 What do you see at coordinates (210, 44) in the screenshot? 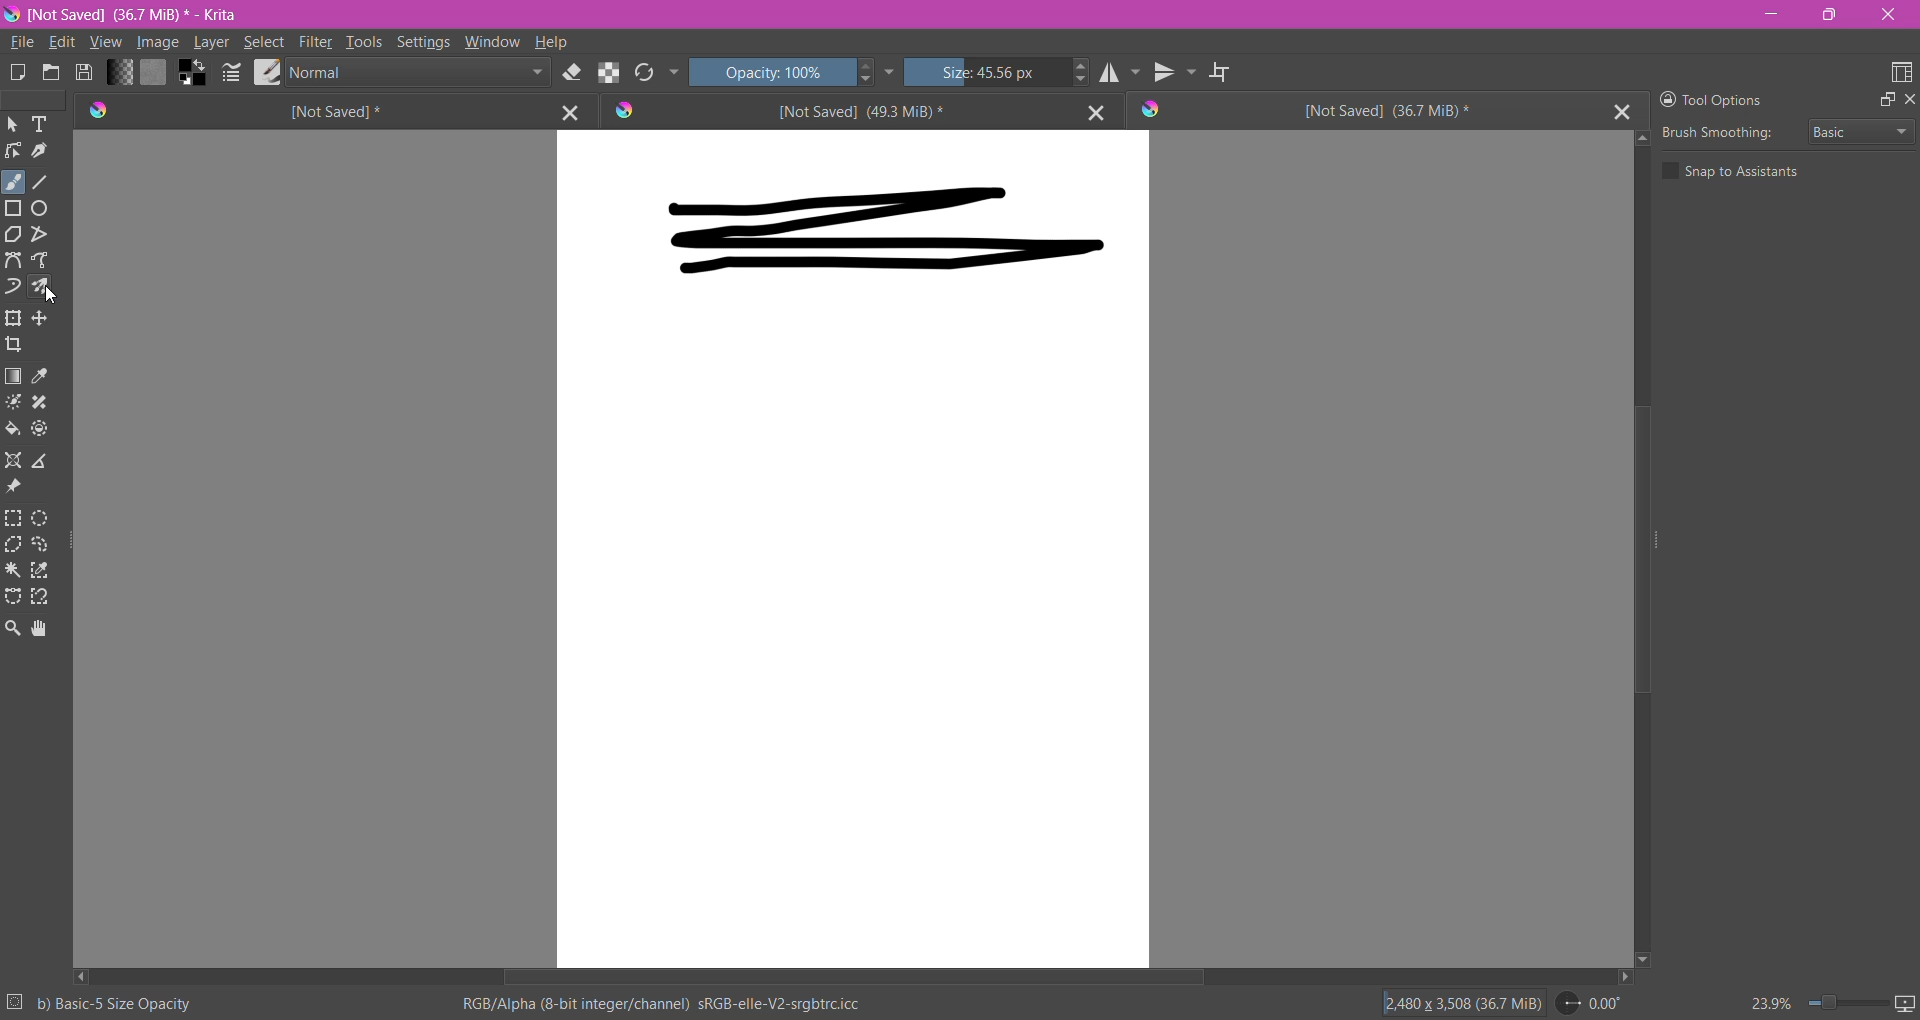
I see `Layer` at bounding box center [210, 44].